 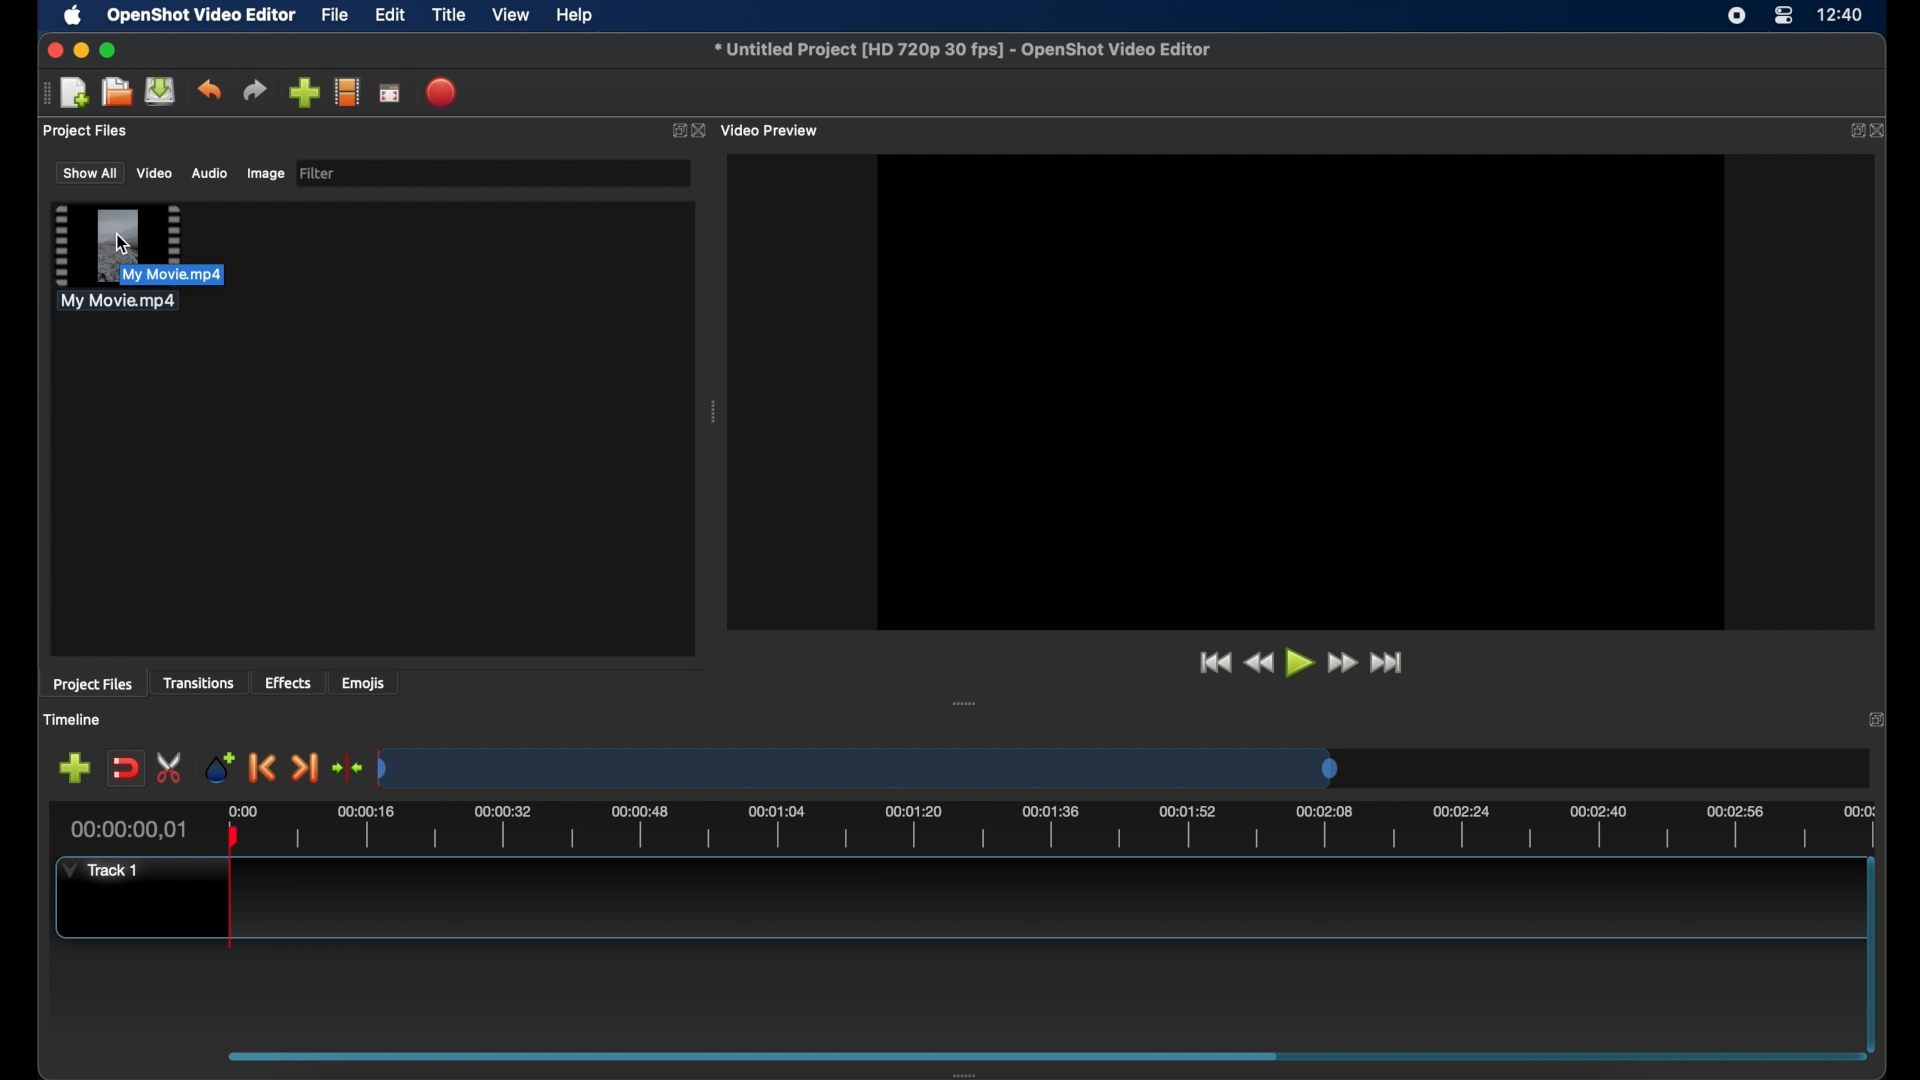 I want to click on transitions, so click(x=201, y=684).